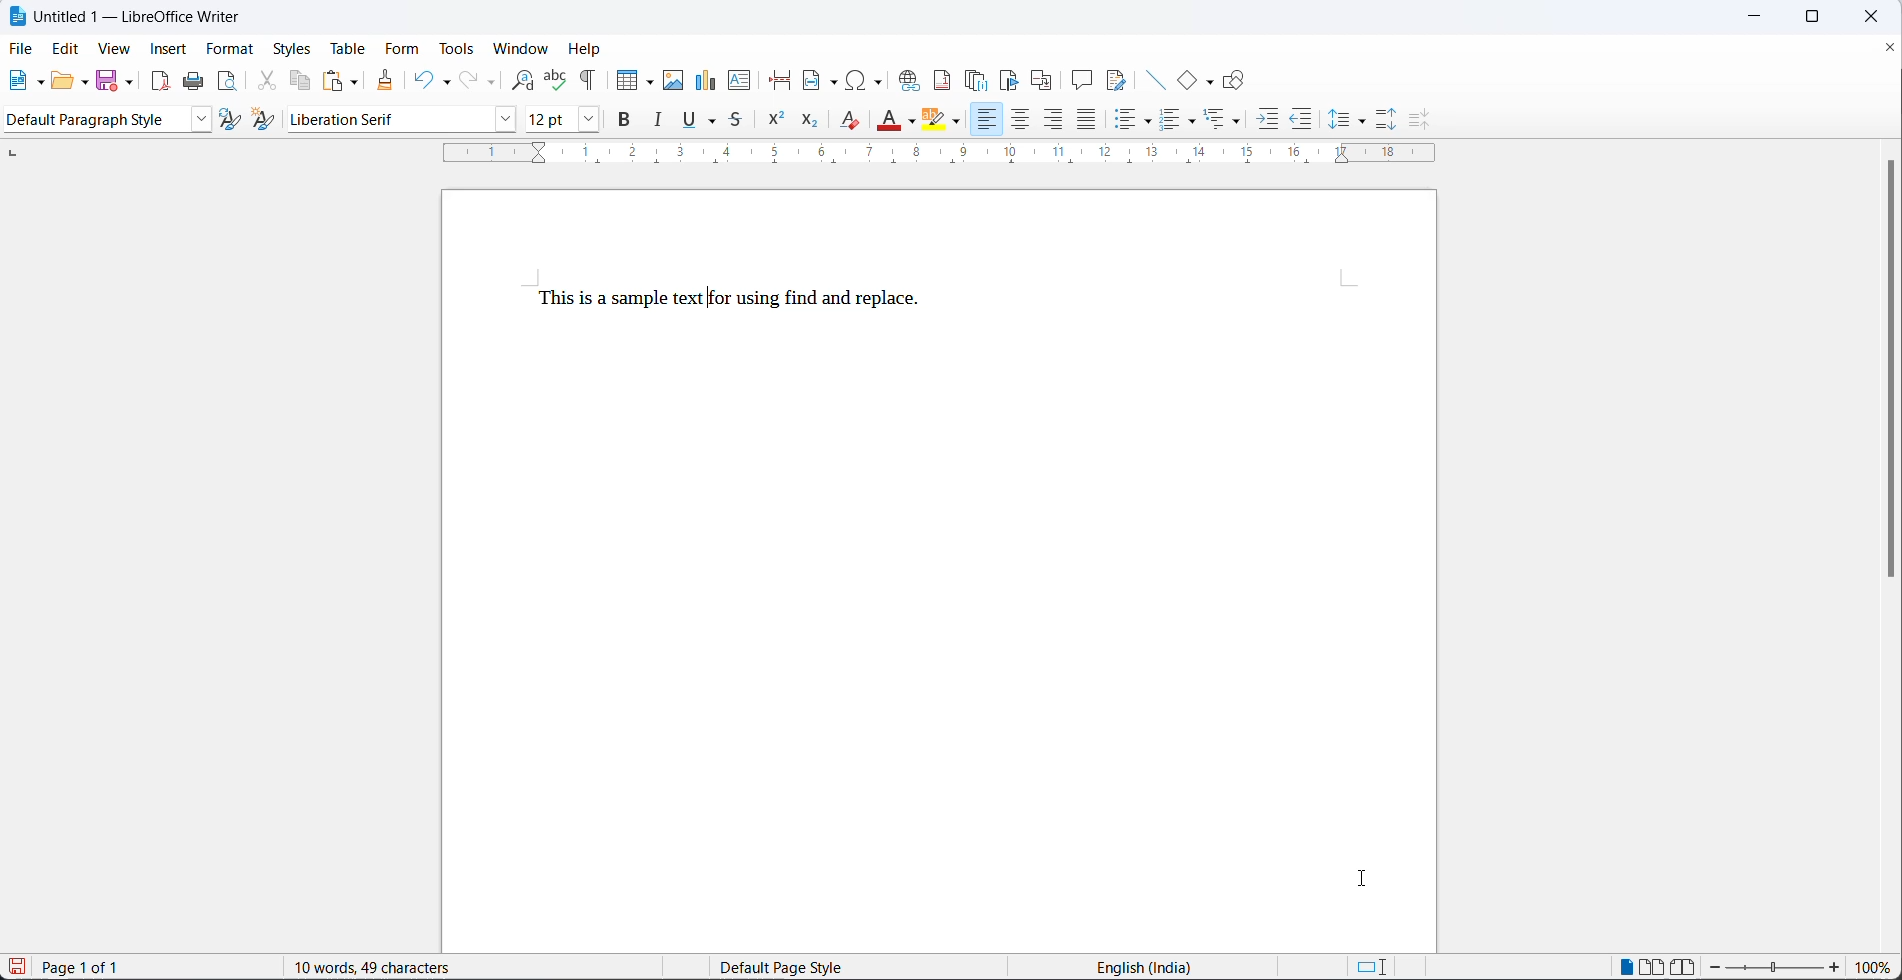 The width and height of the screenshot is (1902, 980). What do you see at coordinates (1055, 122) in the screenshot?
I see `text align left` at bounding box center [1055, 122].